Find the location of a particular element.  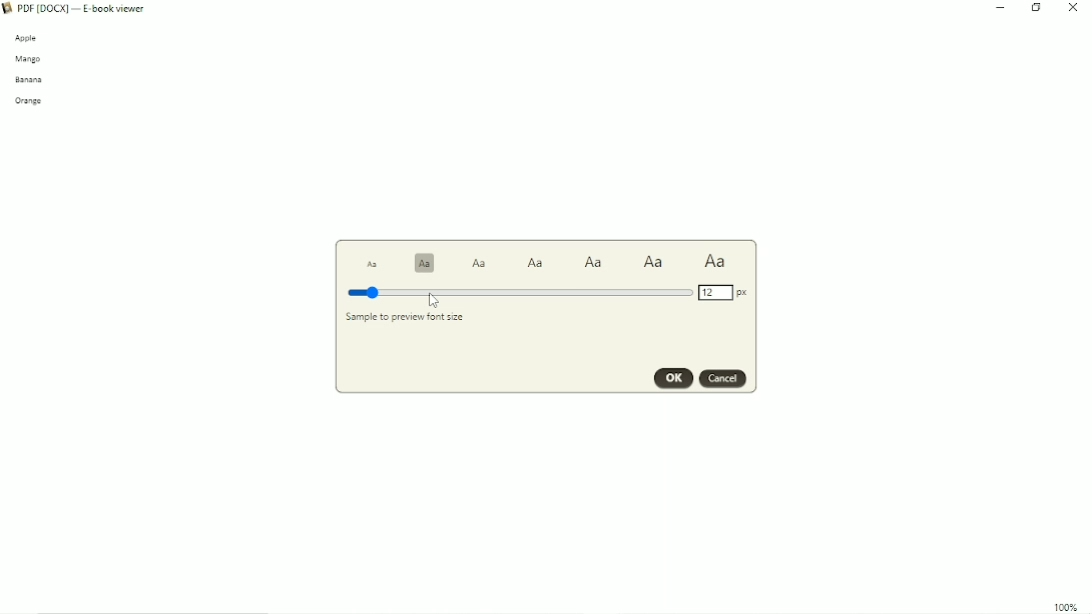

mango is located at coordinates (29, 60).